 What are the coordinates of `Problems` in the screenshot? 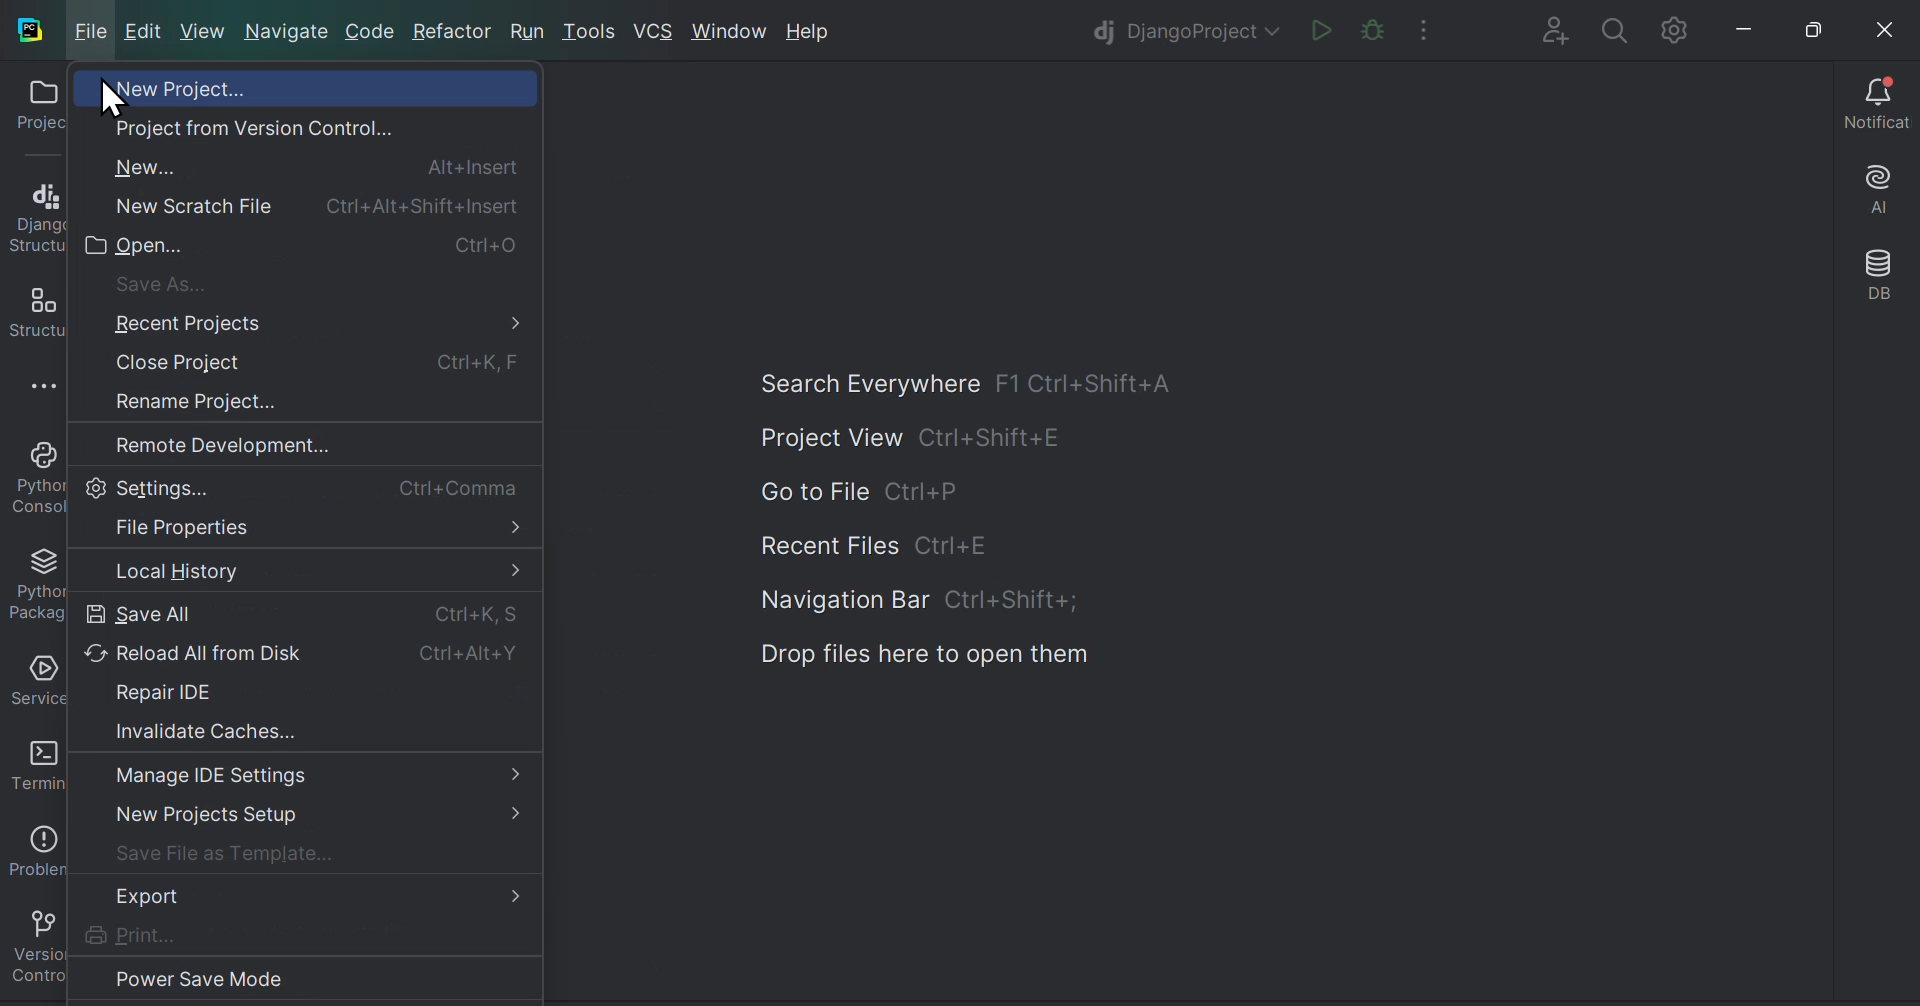 It's located at (40, 844).